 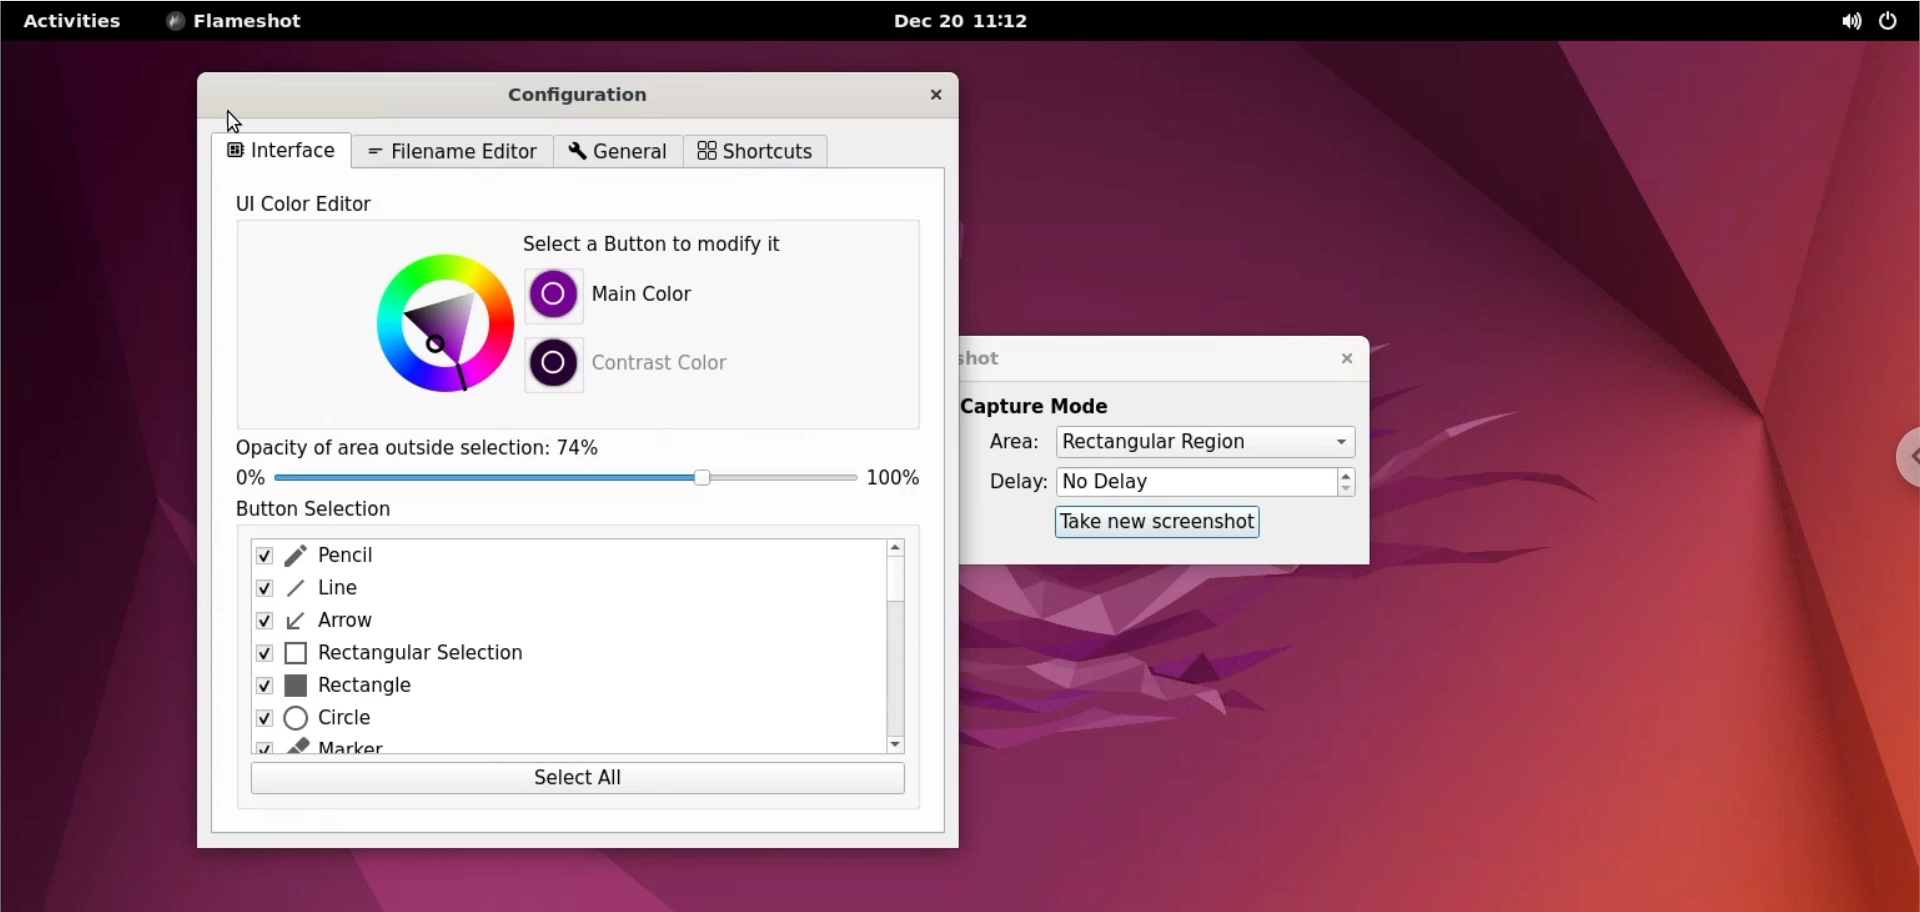 What do you see at coordinates (553, 558) in the screenshot?
I see `pencil checkbox` at bounding box center [553, 558].